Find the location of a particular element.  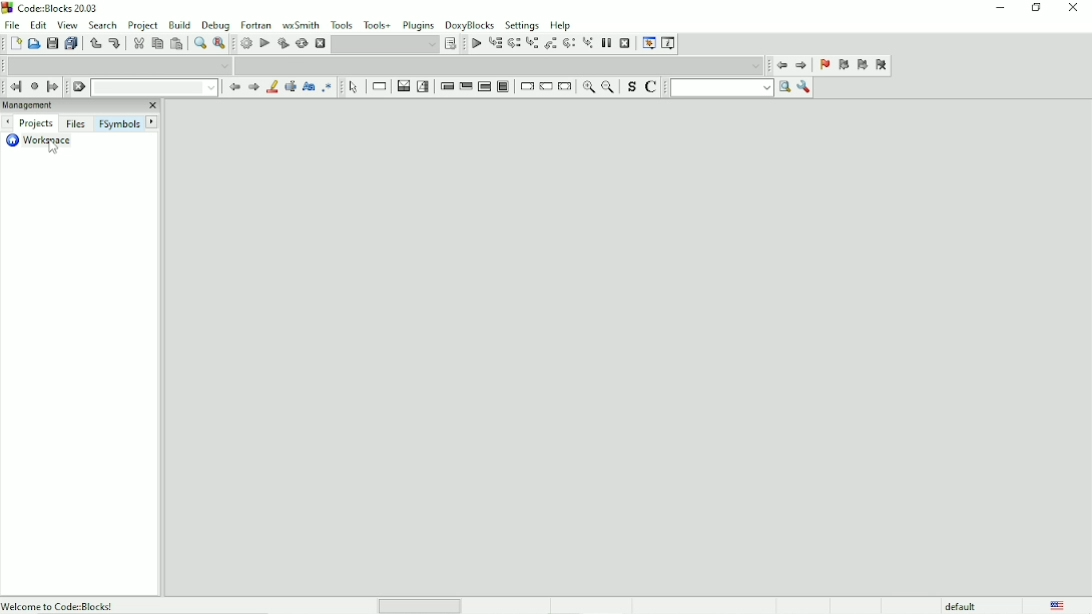

Close is located at coordinates (1075, 8).